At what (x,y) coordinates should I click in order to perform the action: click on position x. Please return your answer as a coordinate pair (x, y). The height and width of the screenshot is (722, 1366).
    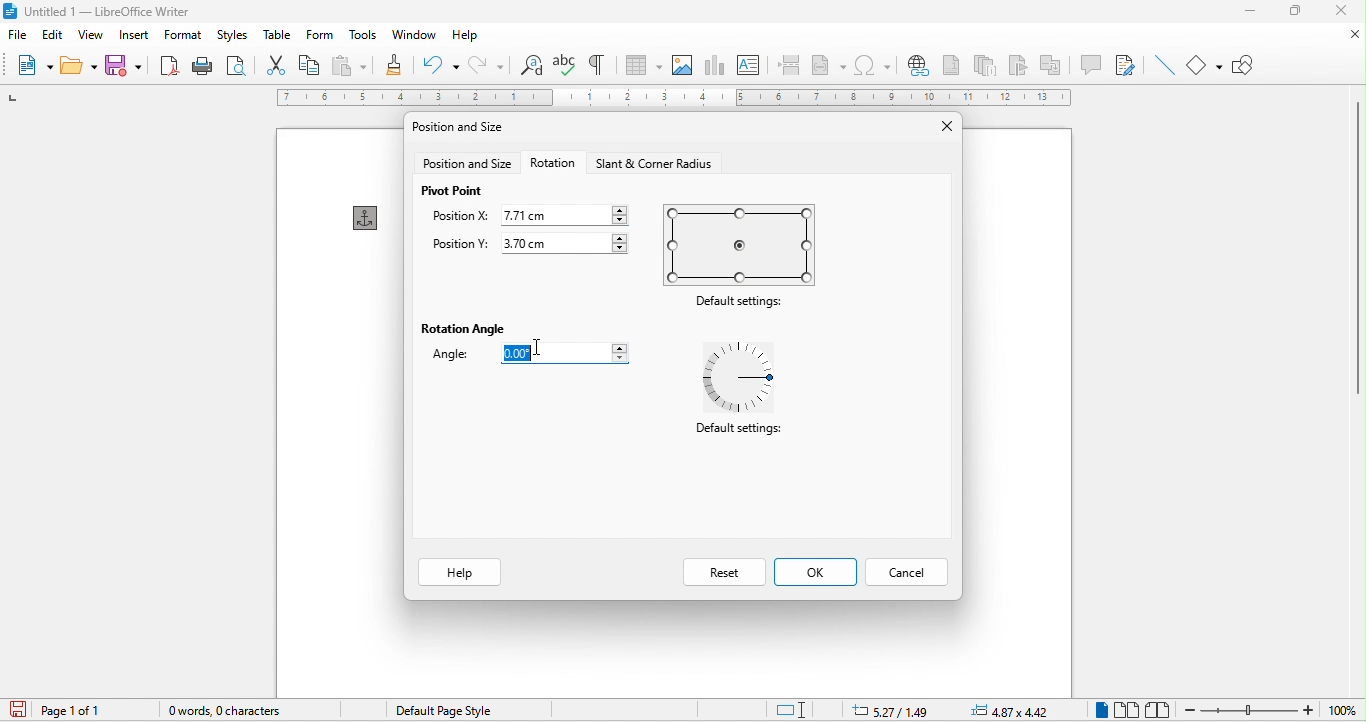
    Looking at the image, I should click on (454, 218).